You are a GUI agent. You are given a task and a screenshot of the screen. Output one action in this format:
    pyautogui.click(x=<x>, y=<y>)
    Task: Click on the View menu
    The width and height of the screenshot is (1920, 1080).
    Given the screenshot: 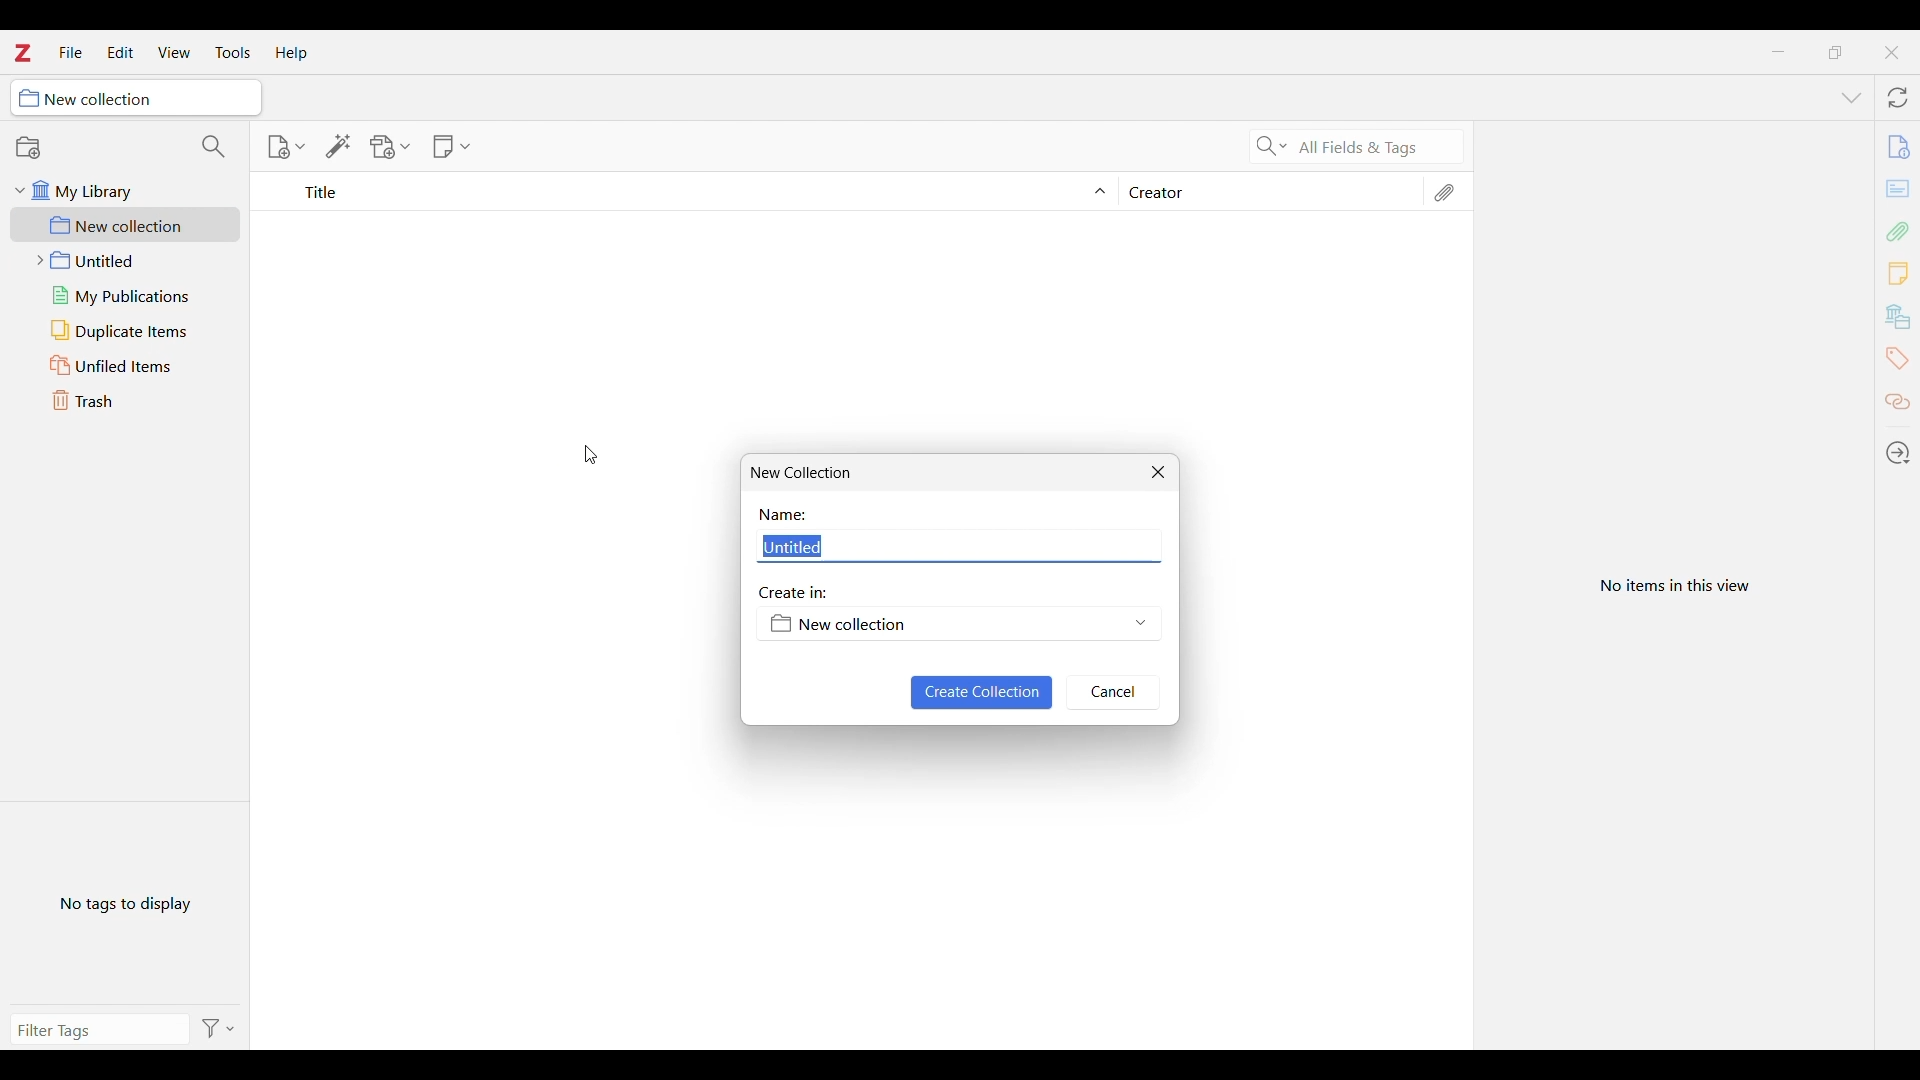 What is the action you would take?
    pyautogui.click(x=175, y=52)
    